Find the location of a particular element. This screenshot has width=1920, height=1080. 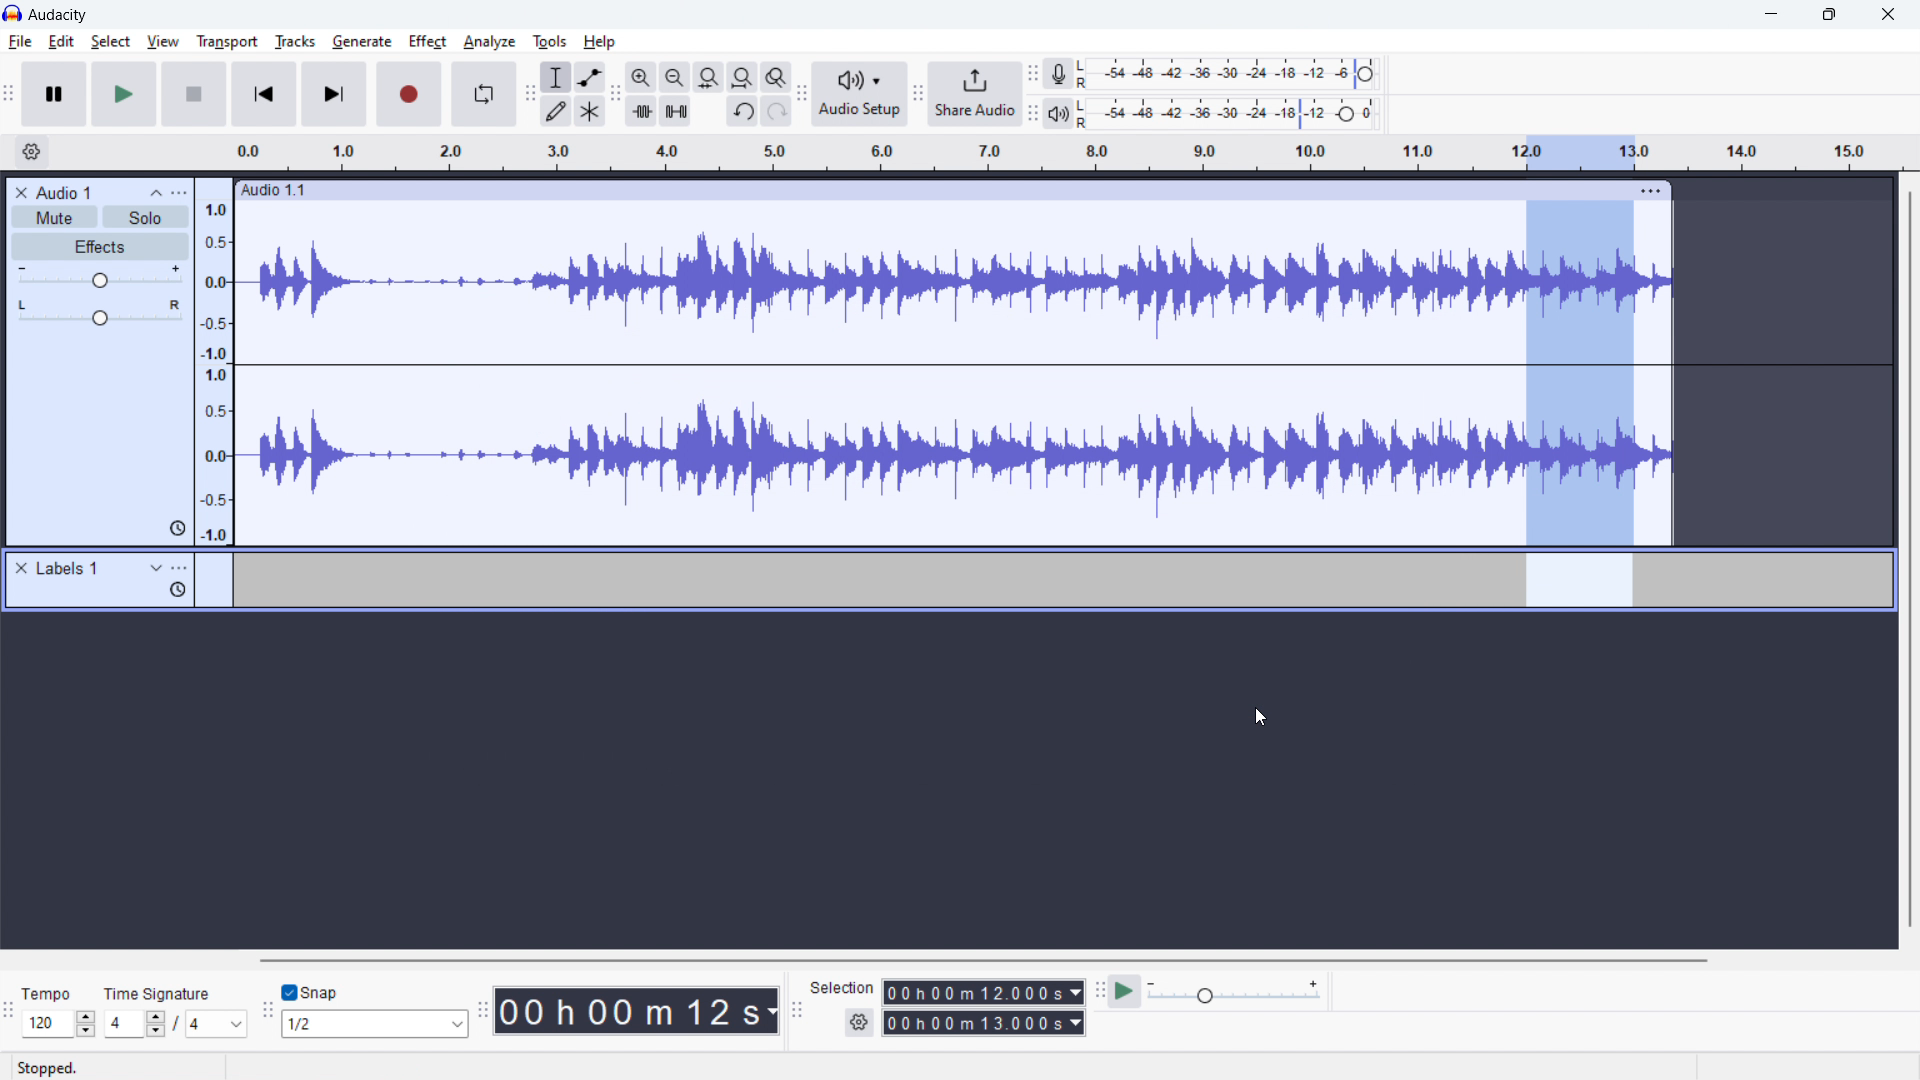

share audio is located at coordinates (973, 94).